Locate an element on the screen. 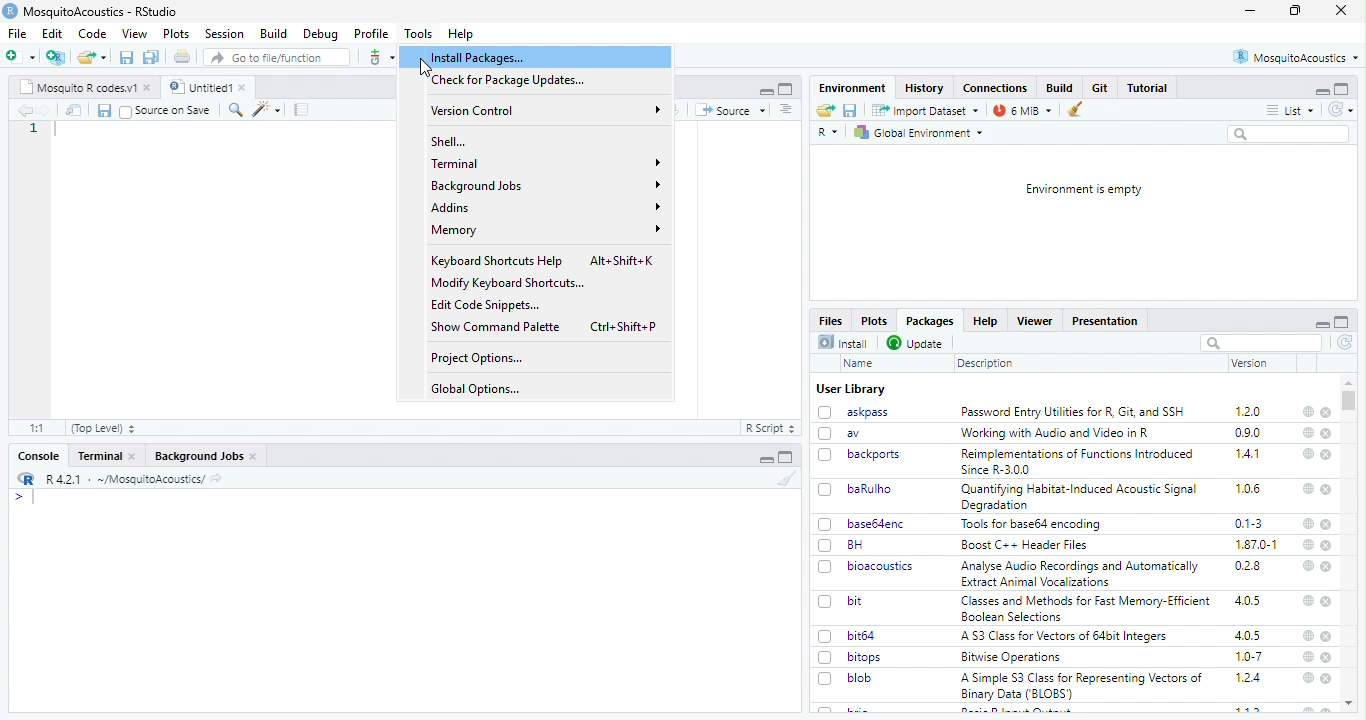 This screenshot has width=1366, height=720. close is located at coordinates (1327, 491).